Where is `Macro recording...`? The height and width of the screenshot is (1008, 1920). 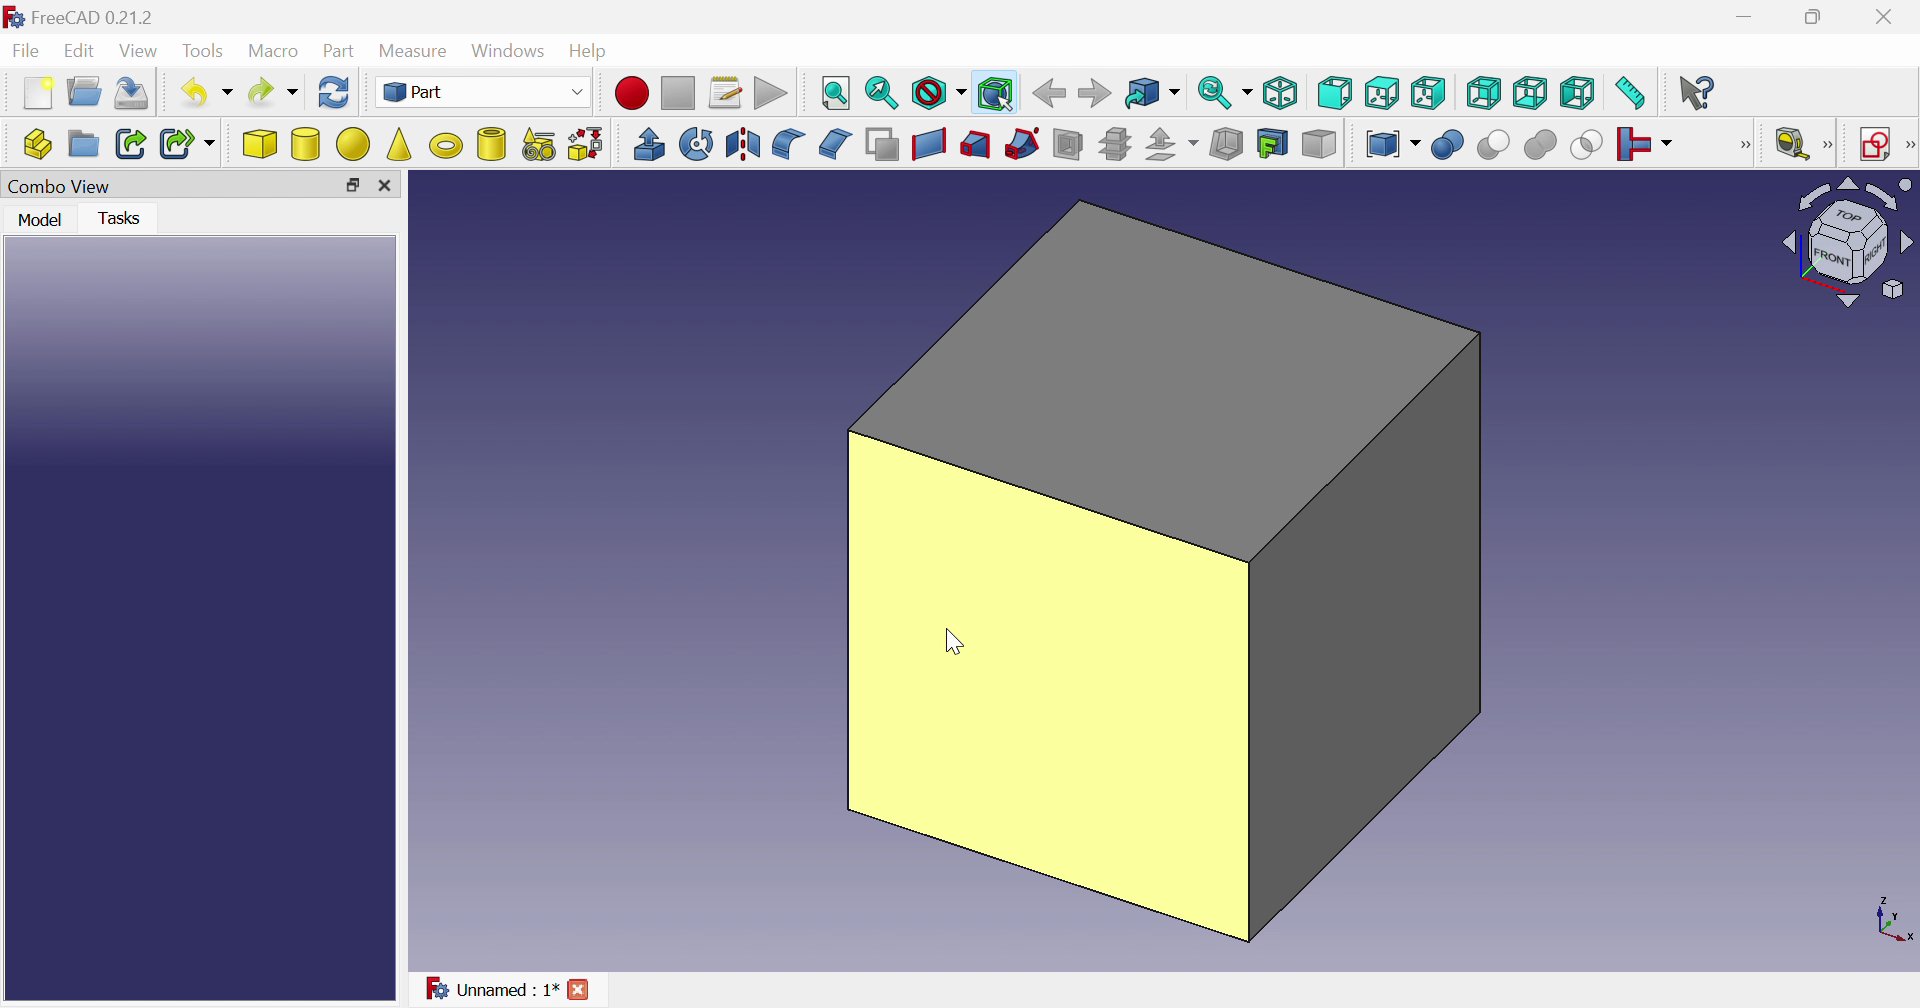 Macro recording... is located at coordinates (633, 93).